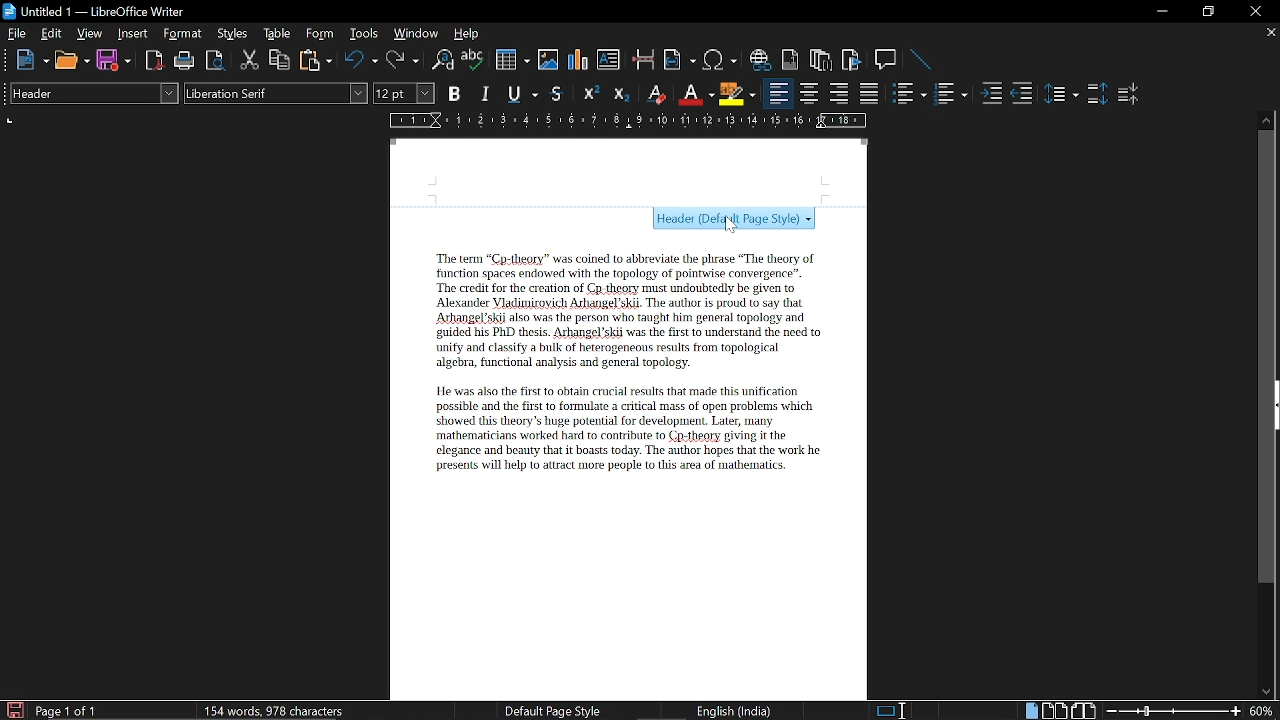 This screenshot has height=720, width=1280. Describe the element at coordinates (295, 710) in the screenshot. I see `Word count` at that location.